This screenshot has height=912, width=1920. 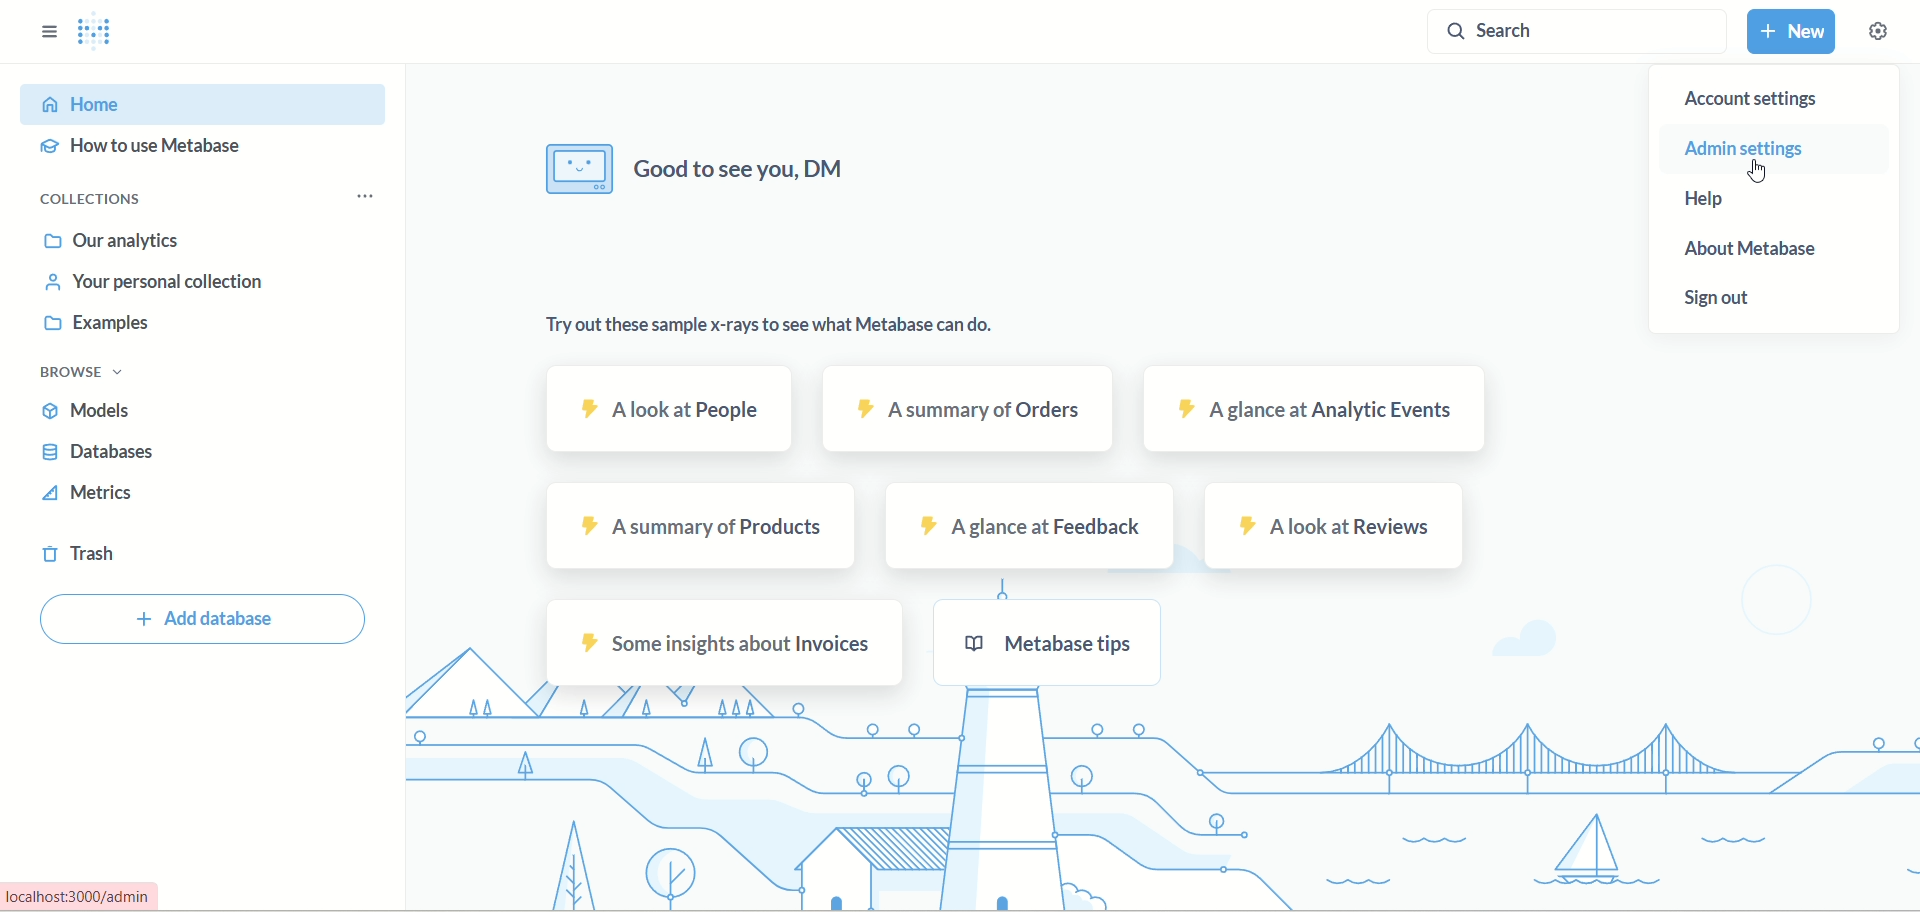 What do you see at coordinates (673, 408) in the screenshot?
I see `people` at bounding box center [673, 408].